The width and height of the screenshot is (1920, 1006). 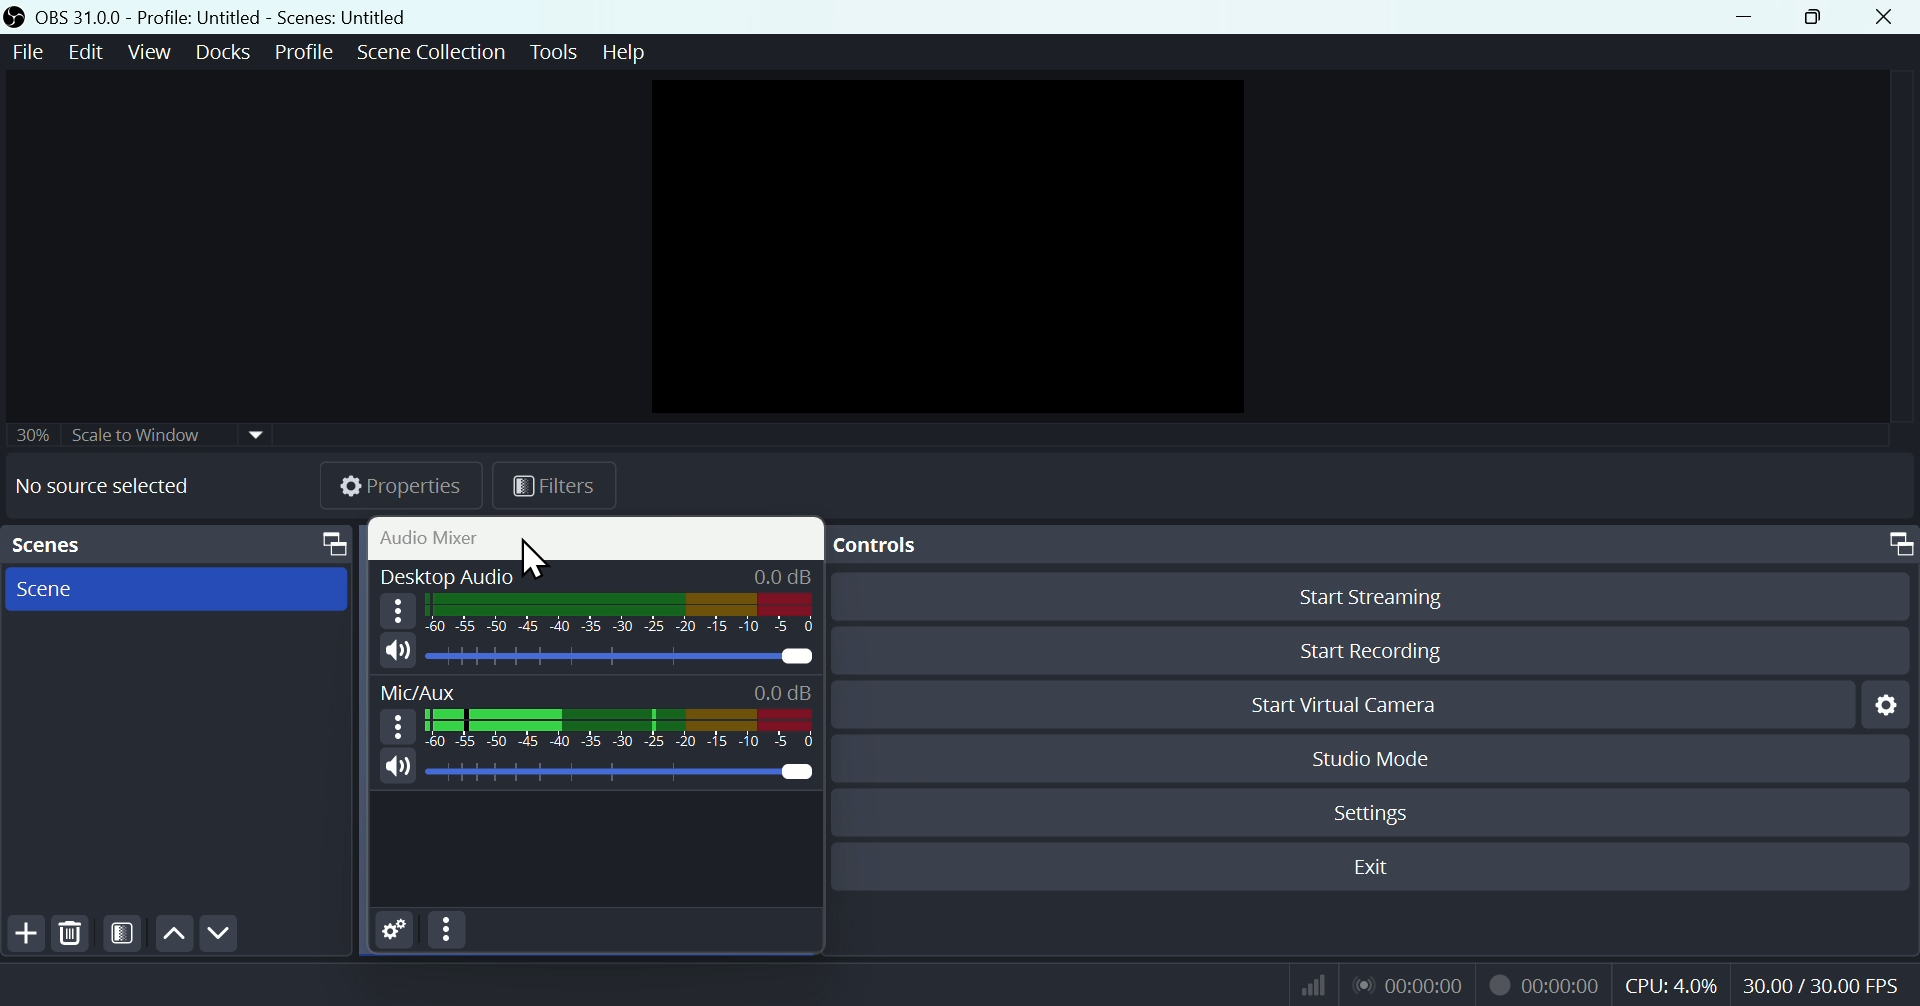 What do you see at coordinates (1365, 705) in the screenshot?
I see `Start virtual camera` at bounding box center [1365, 705].